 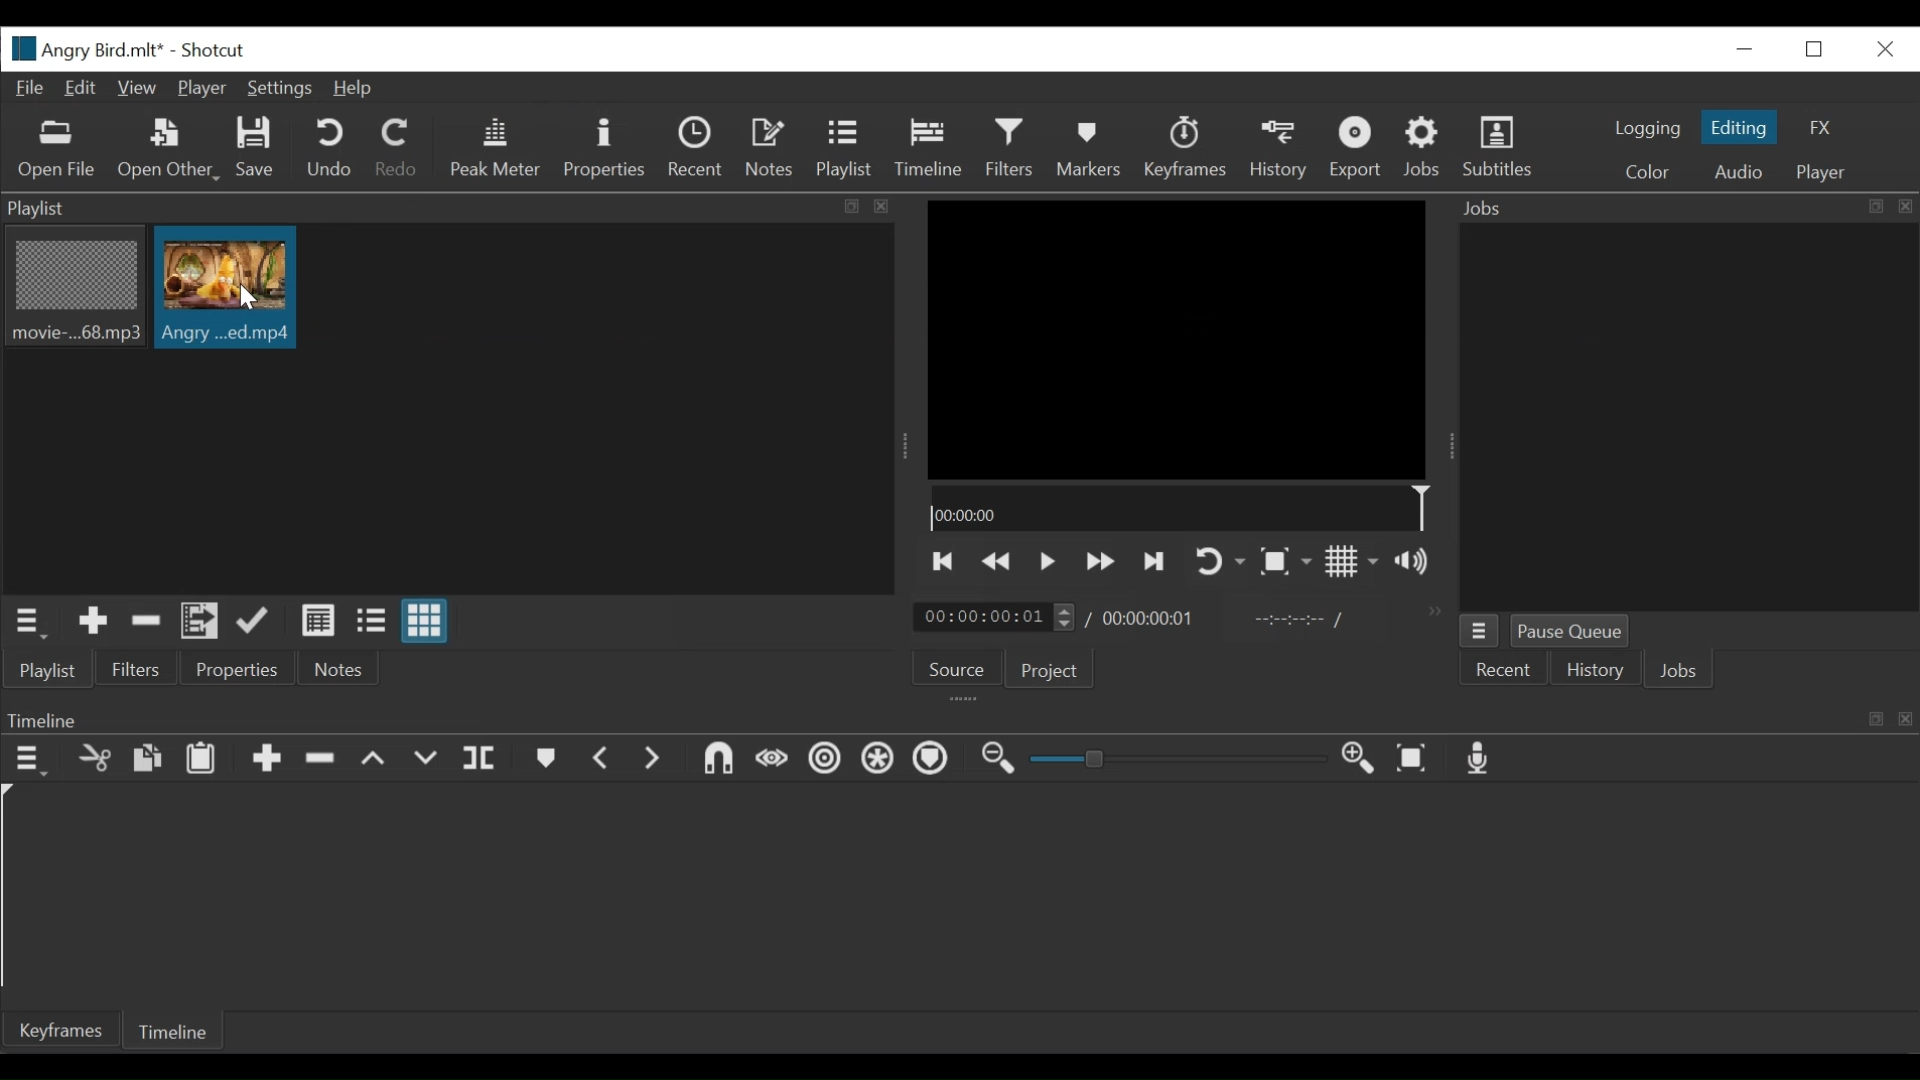 I want to click on Zoom timeline out, so click(x=997, y=759).